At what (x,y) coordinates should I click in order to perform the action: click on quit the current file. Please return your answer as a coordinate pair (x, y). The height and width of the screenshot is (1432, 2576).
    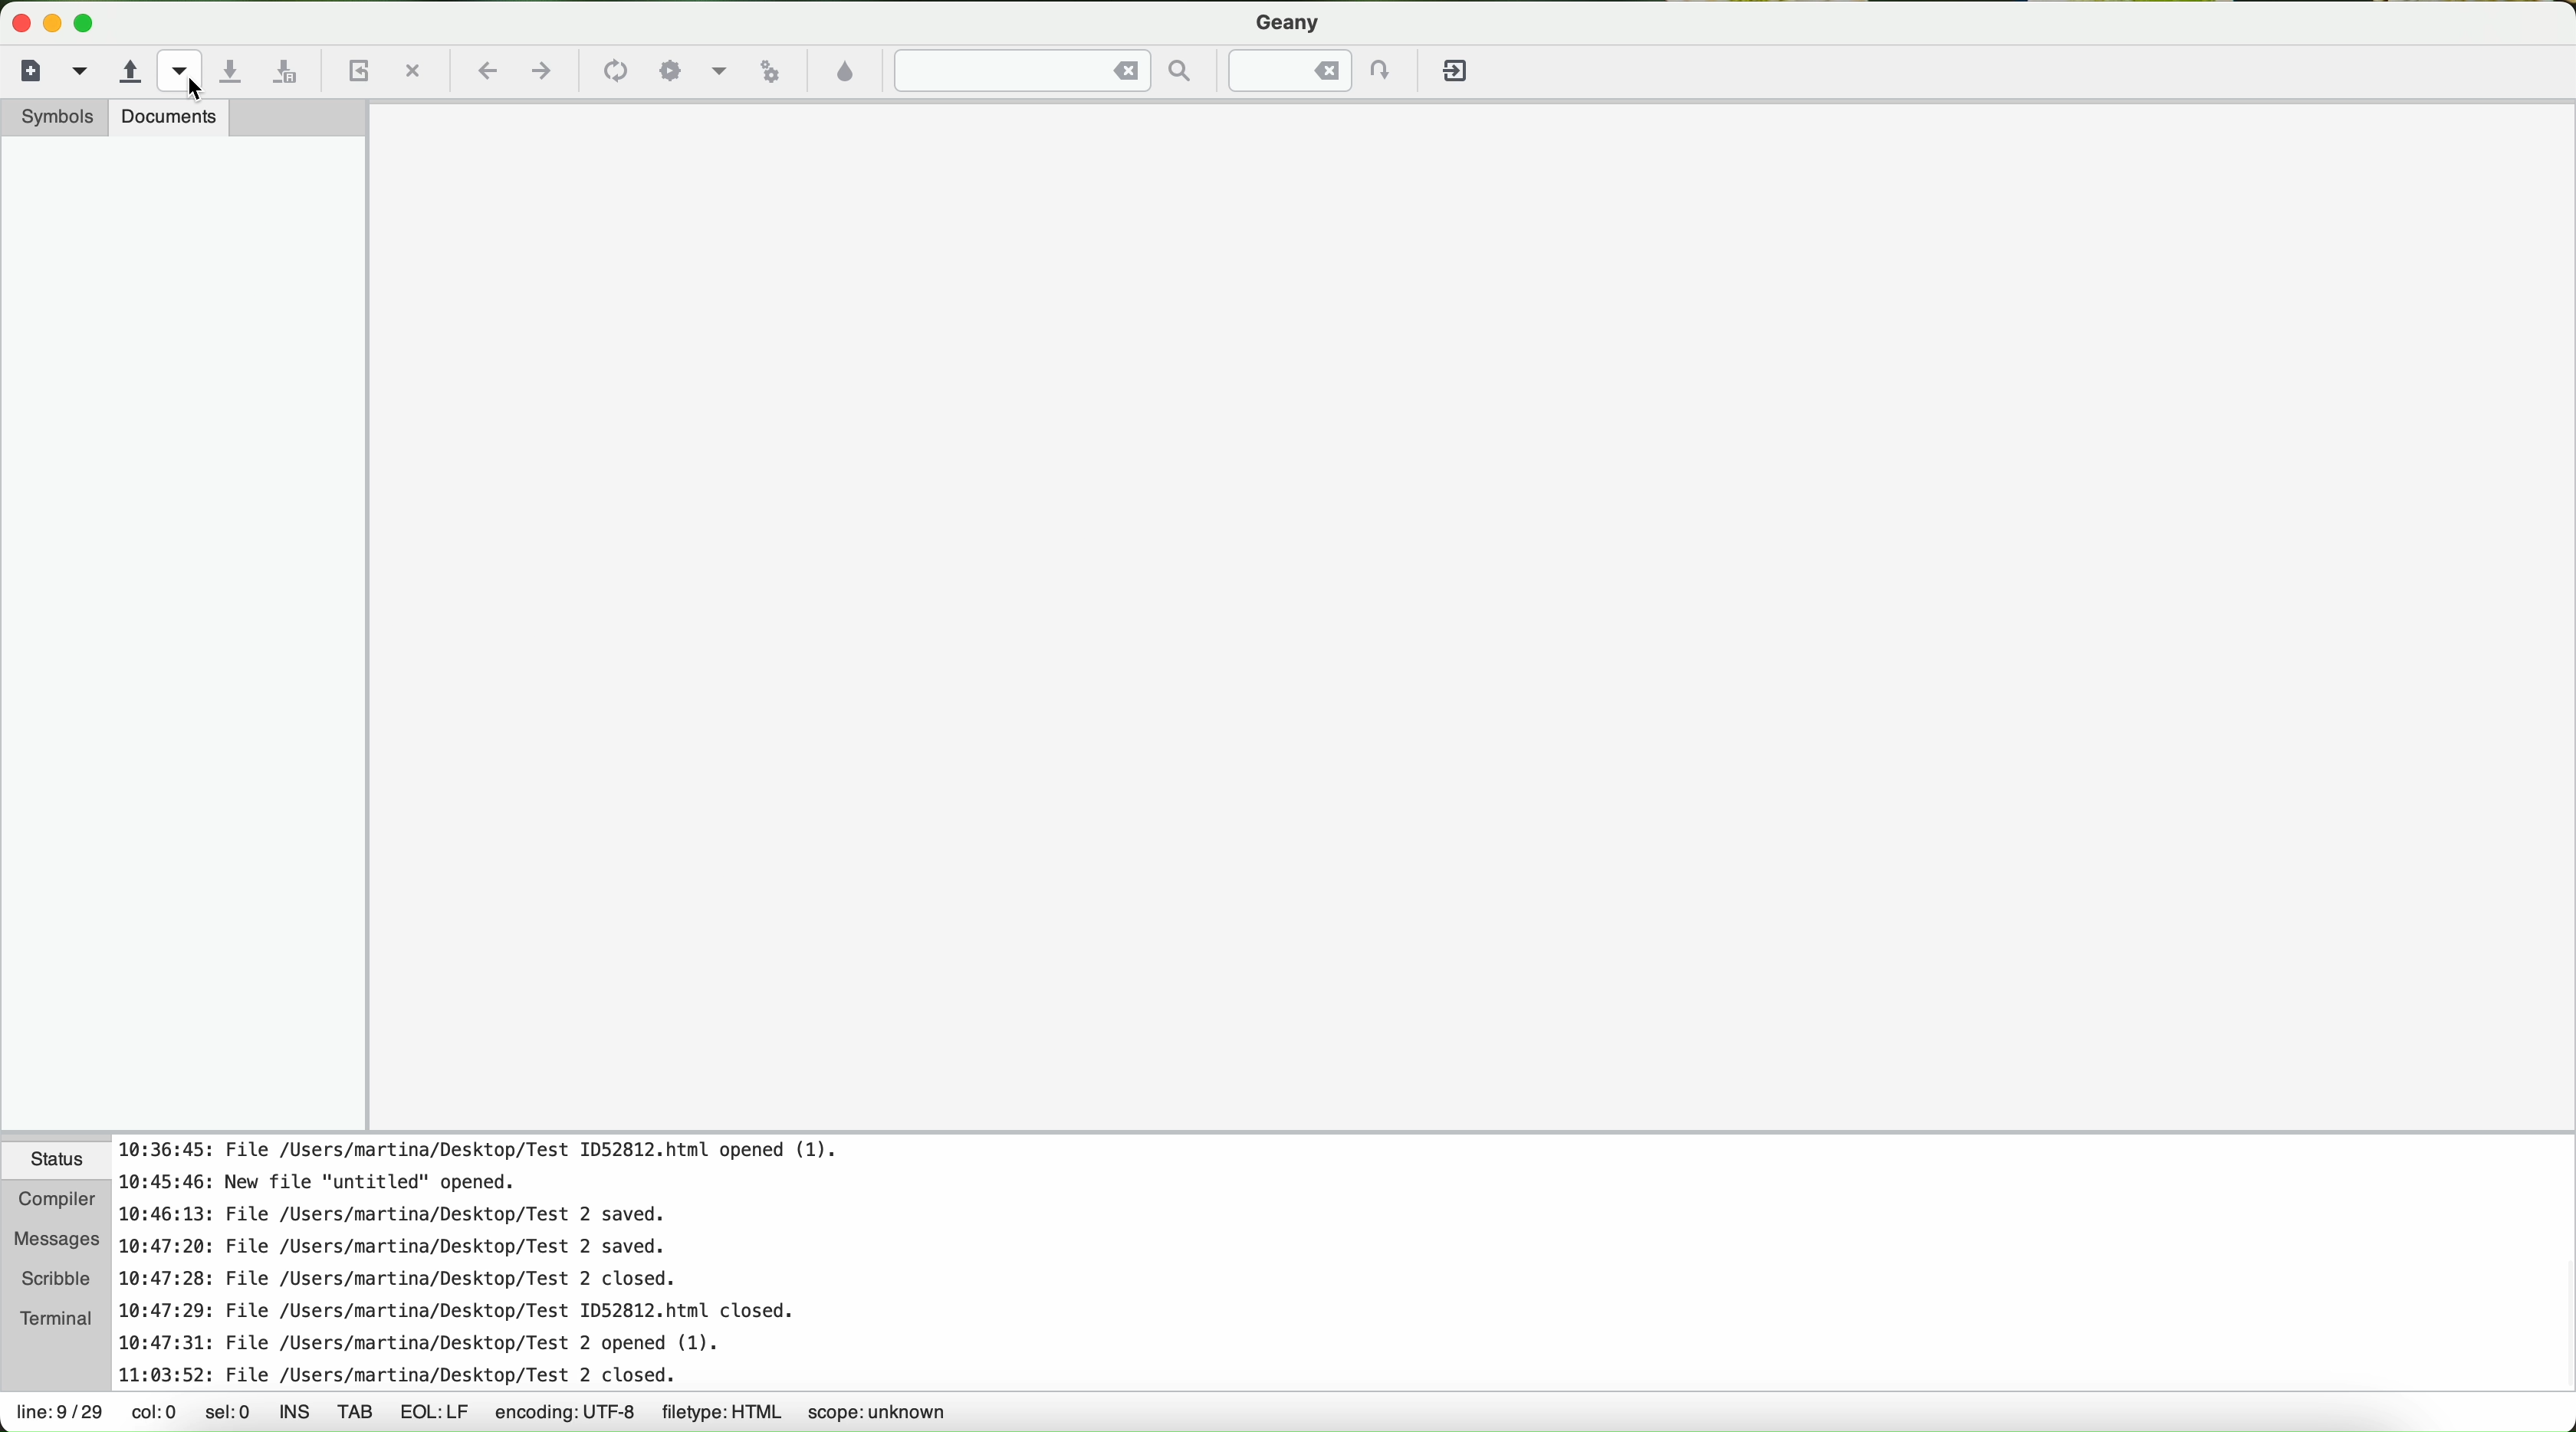
    Looking at the image, I should click on (415, 70).